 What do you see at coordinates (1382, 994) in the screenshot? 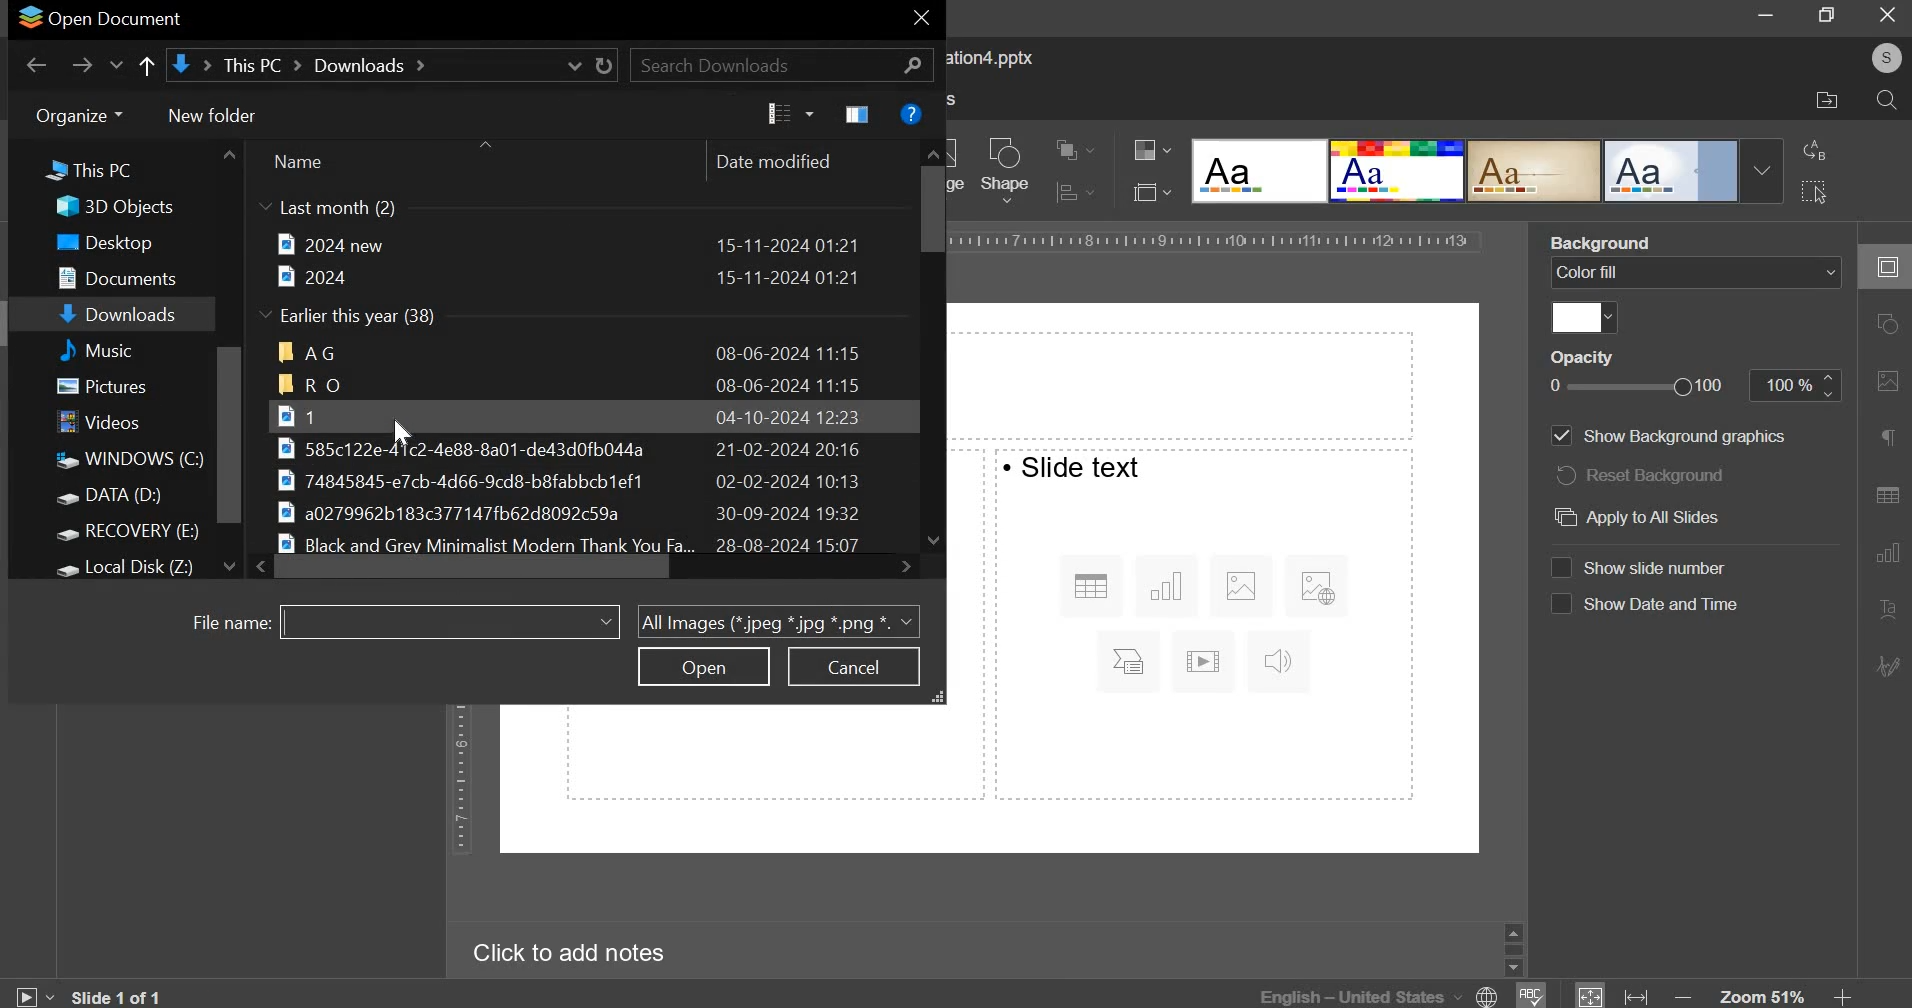
I see `language` at bounding box center [1382, 994].